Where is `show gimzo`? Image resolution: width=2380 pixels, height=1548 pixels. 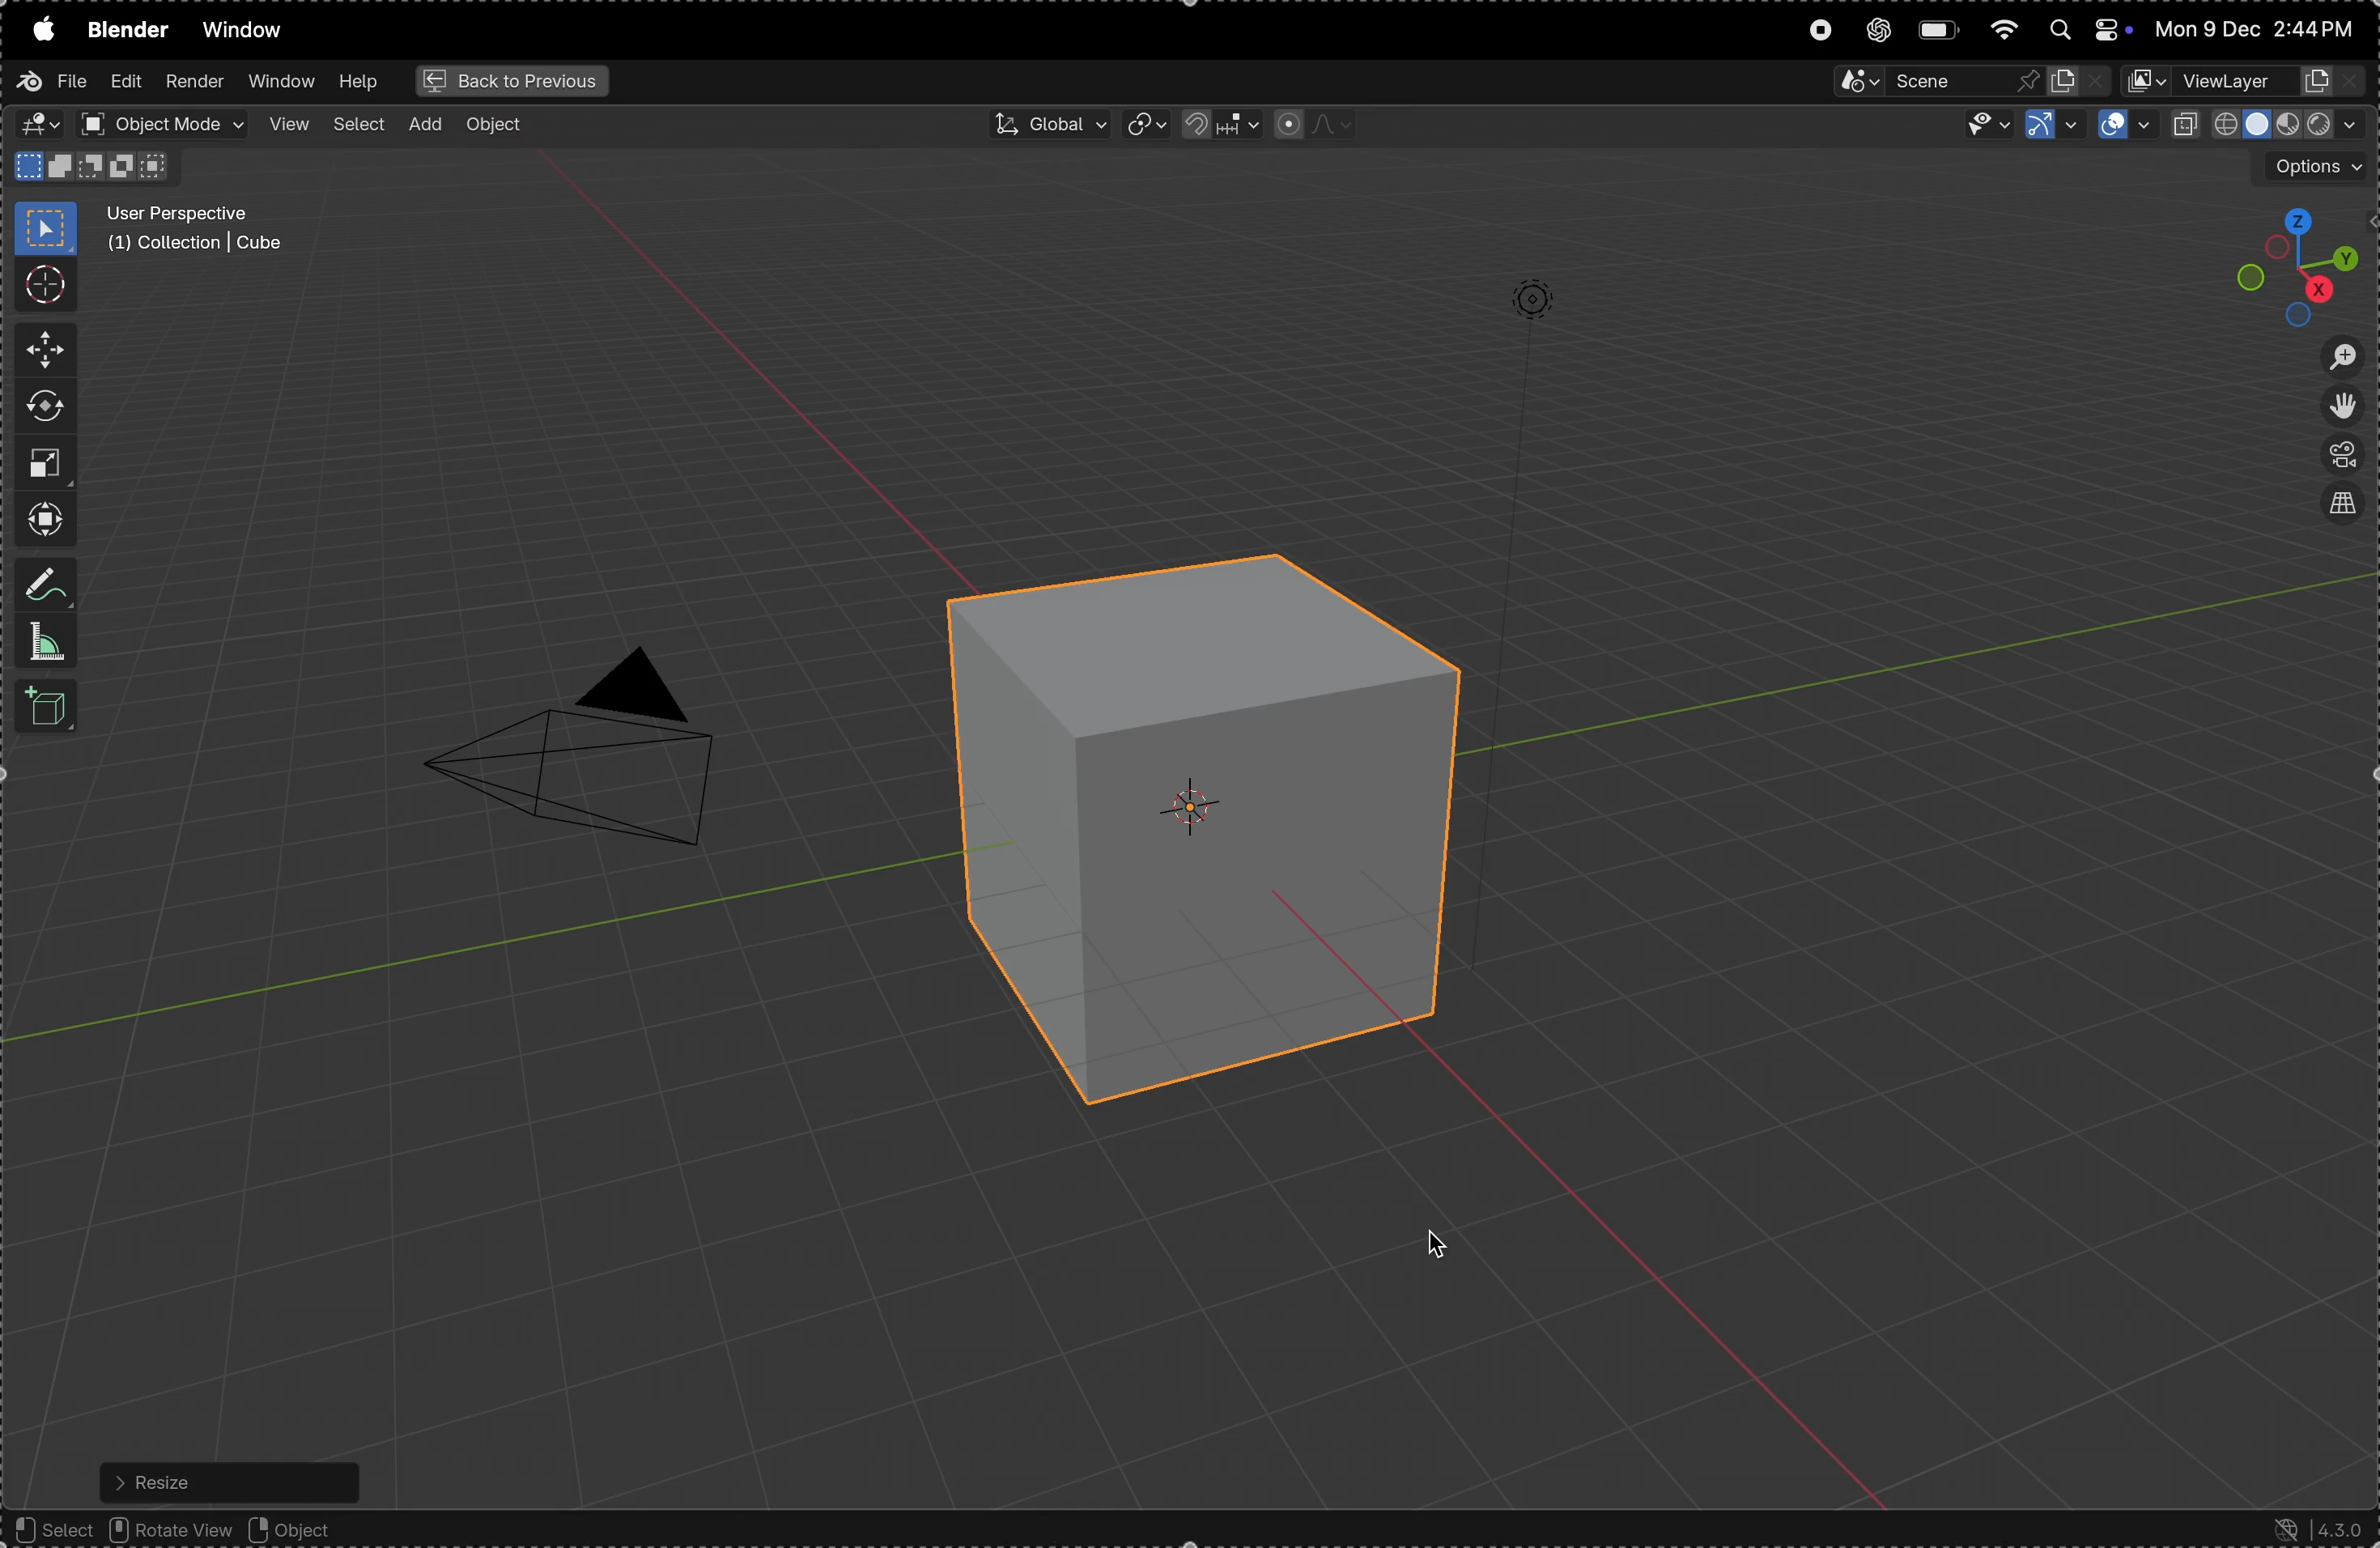
show gimzo is located at coordinates (2050, 123).